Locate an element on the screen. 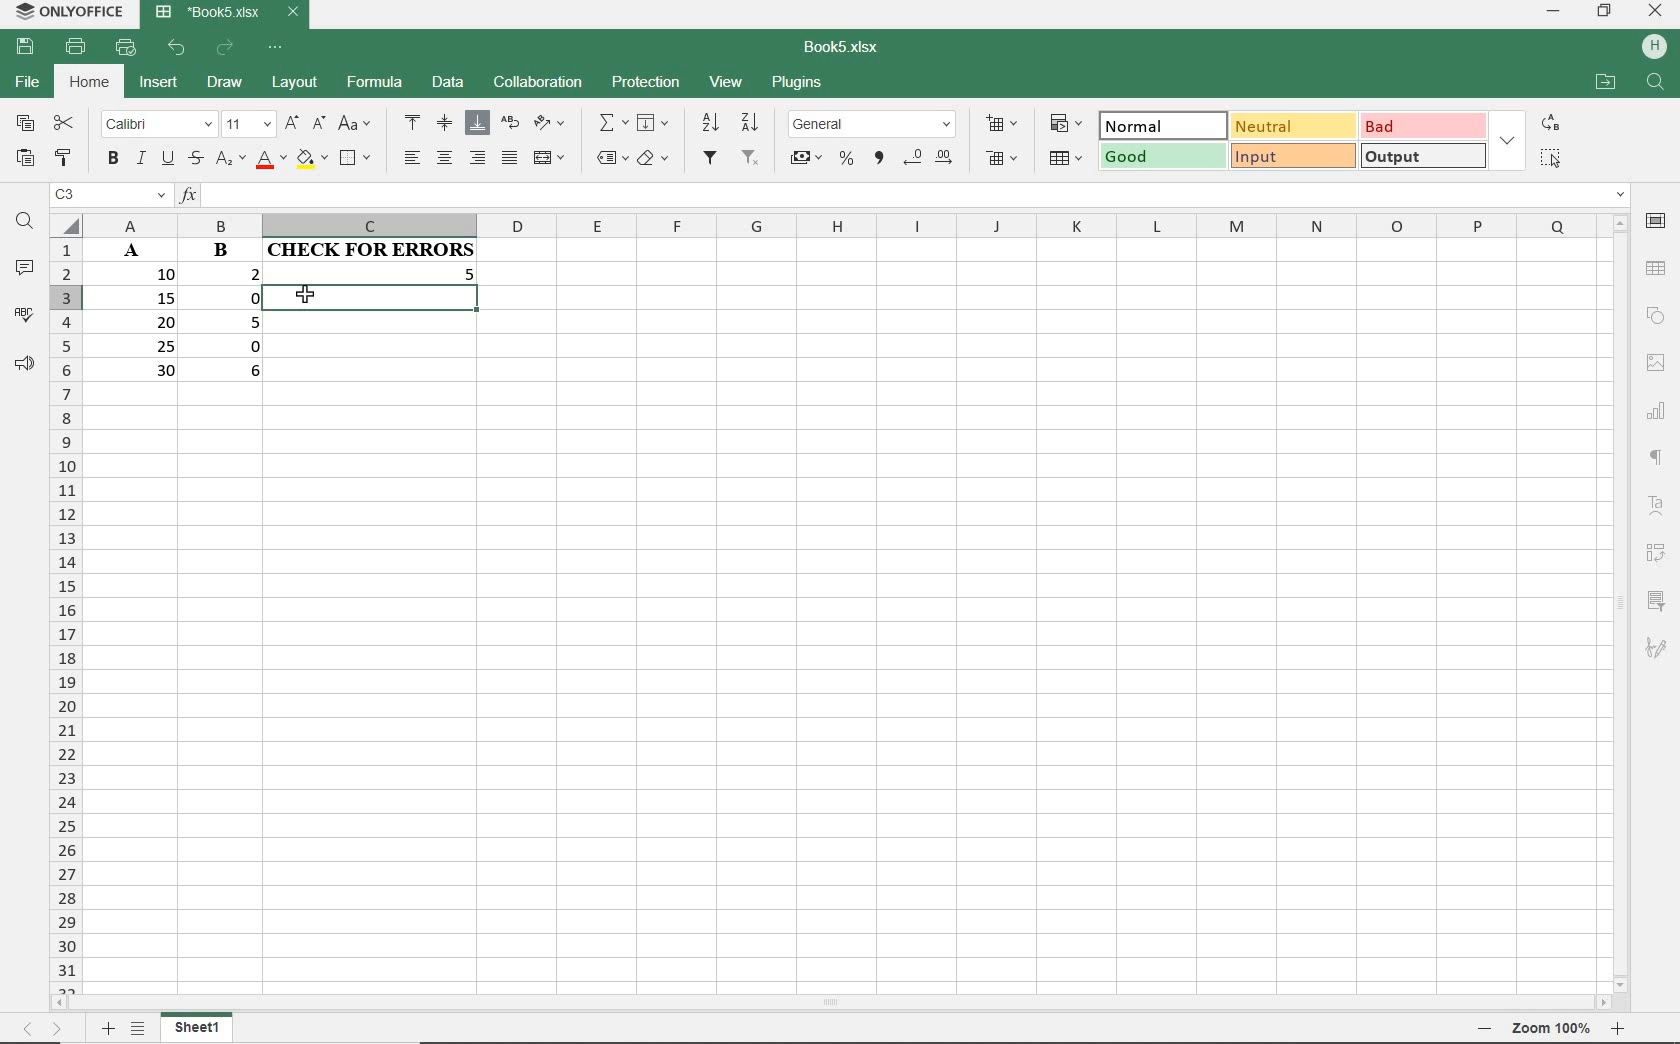  PERCENT STYLE is located at coordinates (848, 159).